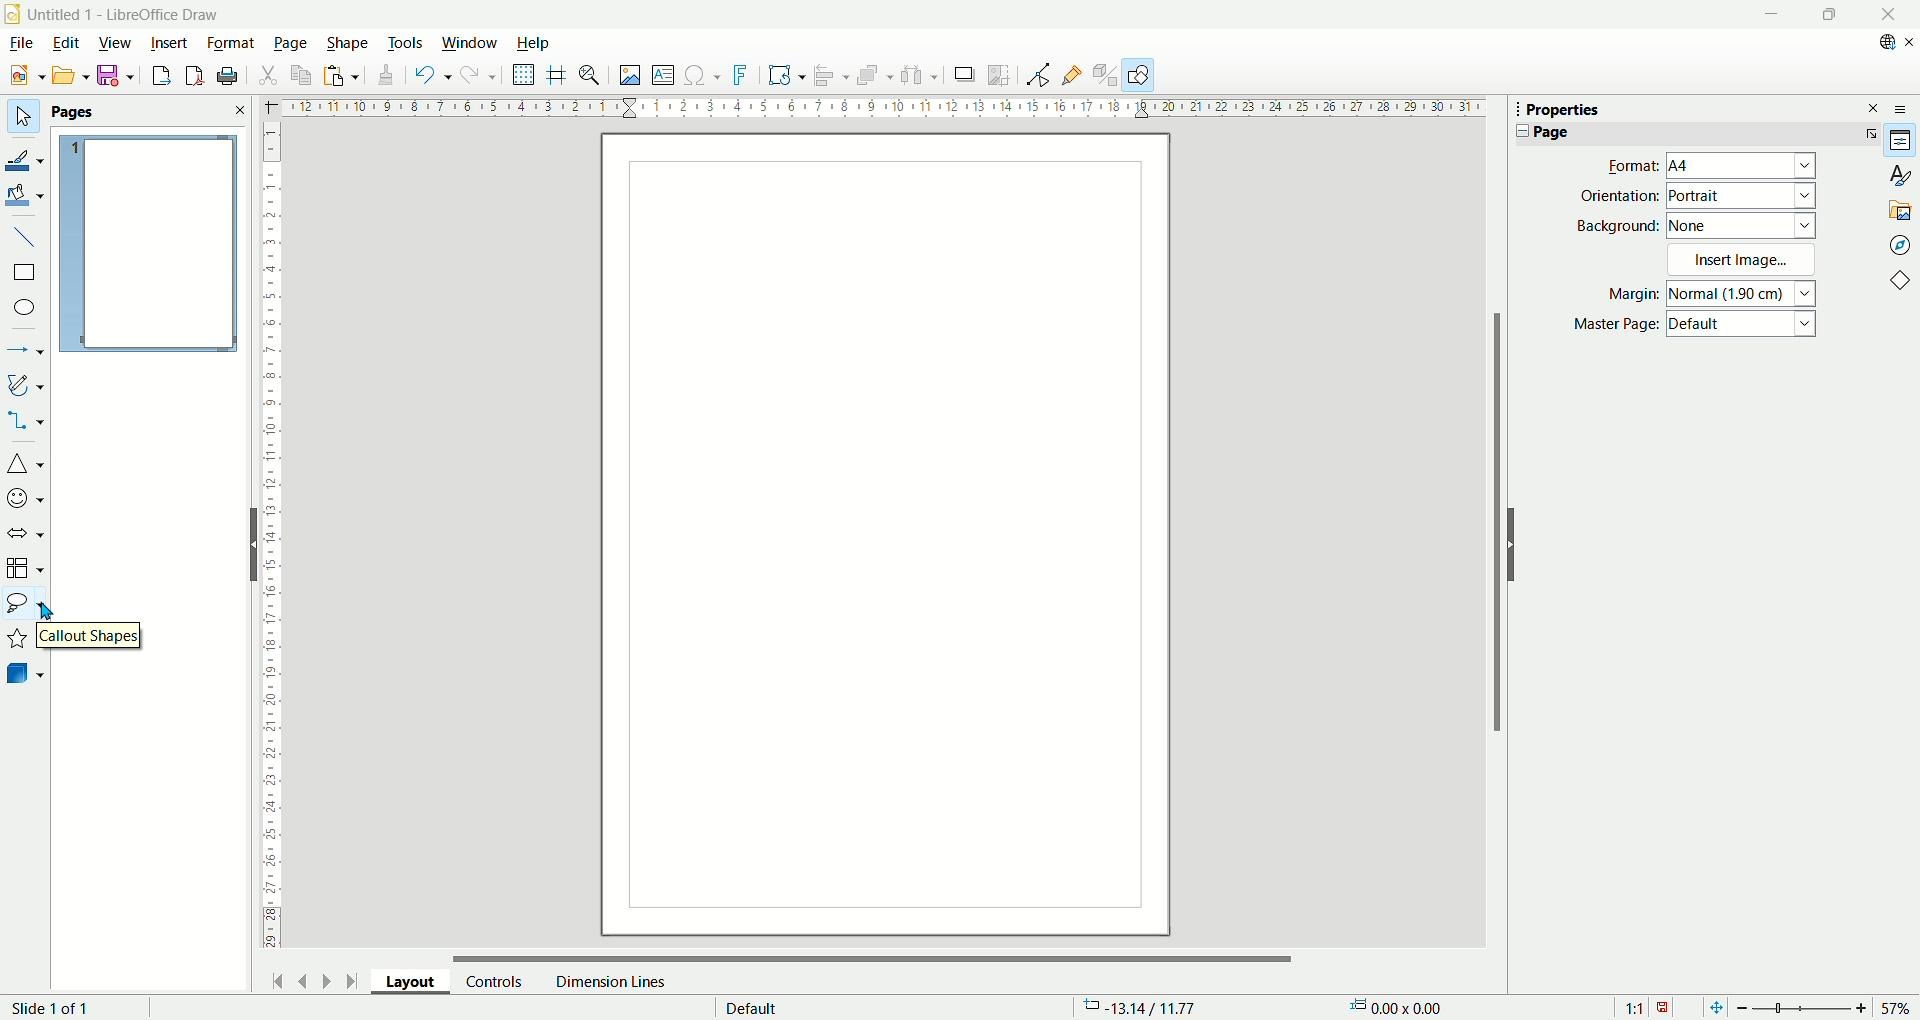  What do you see at coordinates (495, 981) in the screenshot?
I see `control` at bounding box center [495, 981].